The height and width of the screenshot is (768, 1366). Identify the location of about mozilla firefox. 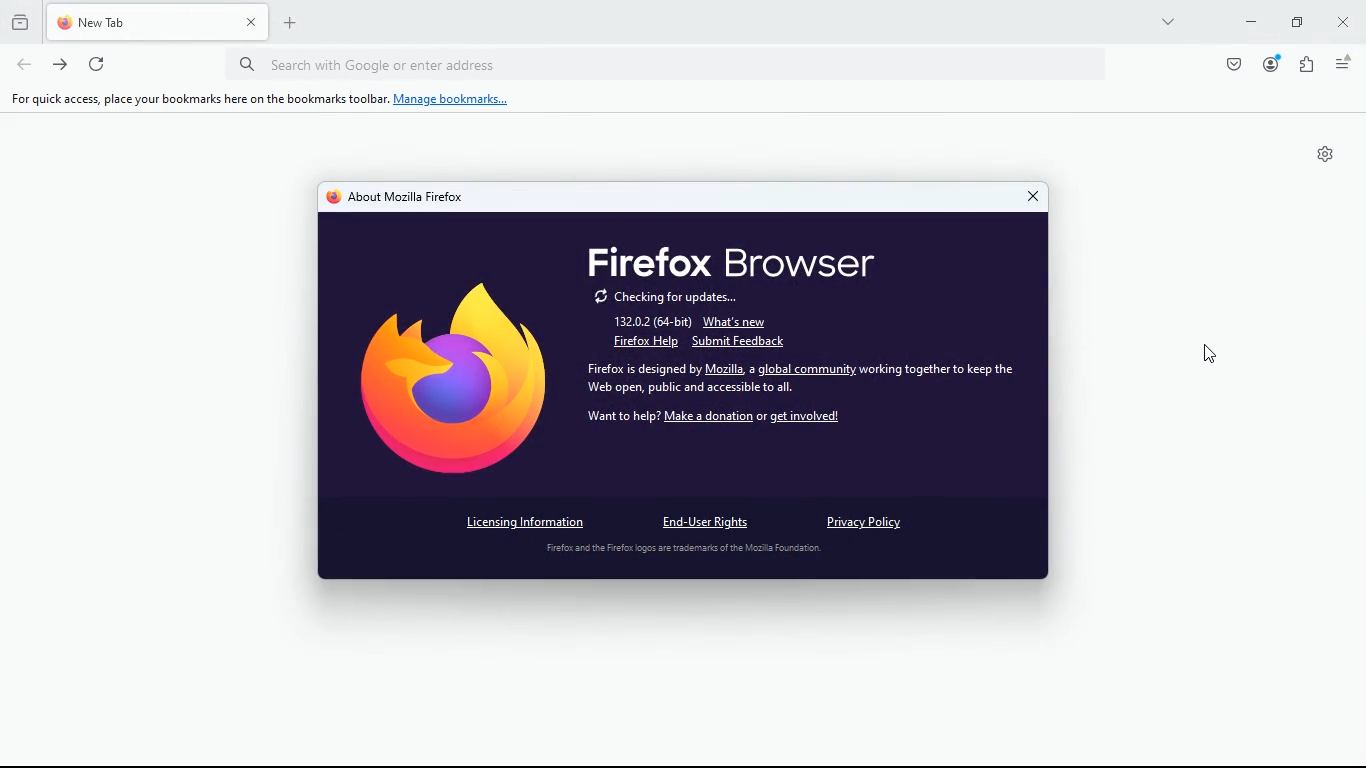
(406, 196).